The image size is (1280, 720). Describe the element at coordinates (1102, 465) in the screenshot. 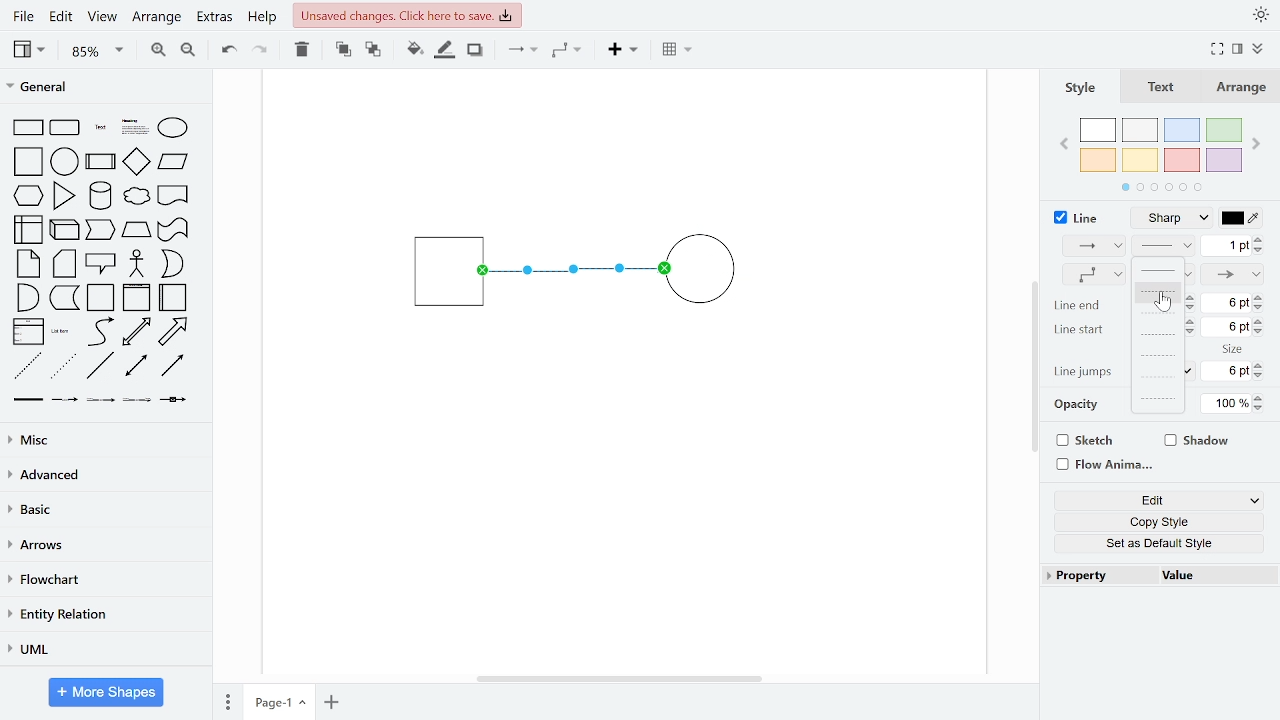

I see `flow animation` at that location.